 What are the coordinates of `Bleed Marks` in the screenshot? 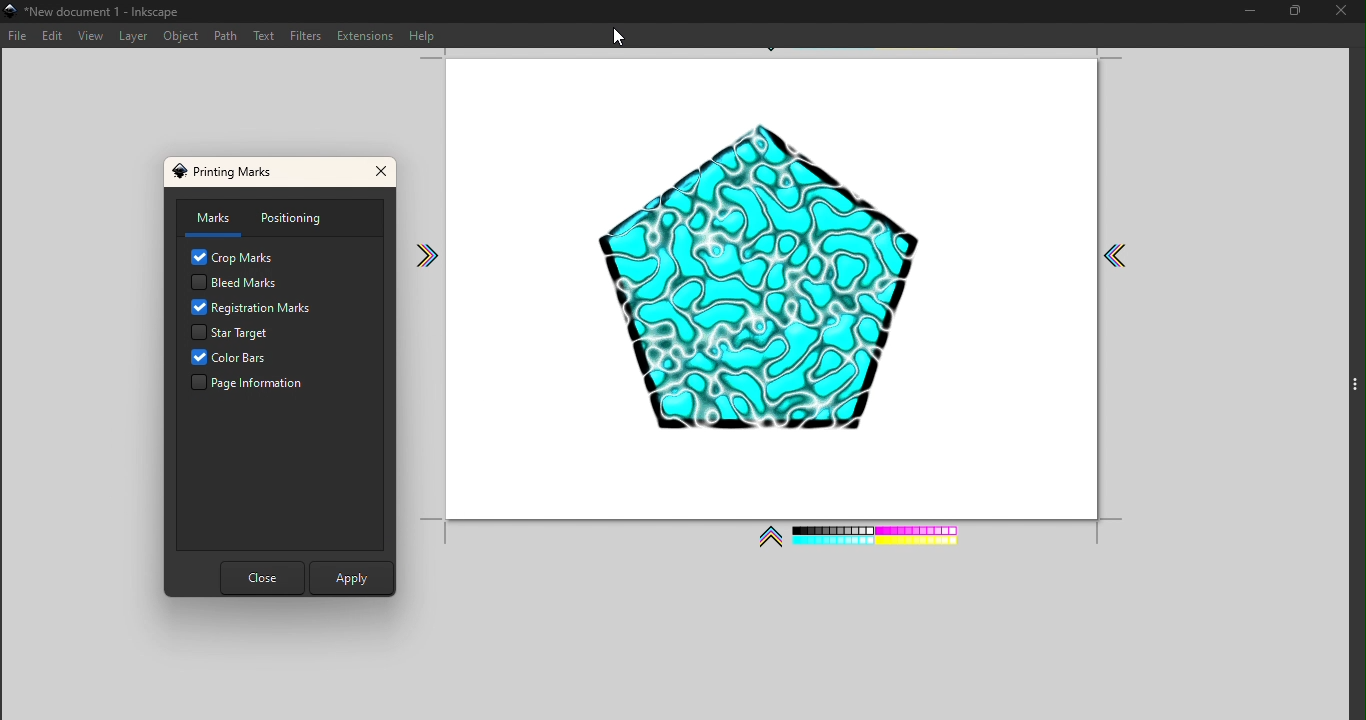 It's located at (233, 282).